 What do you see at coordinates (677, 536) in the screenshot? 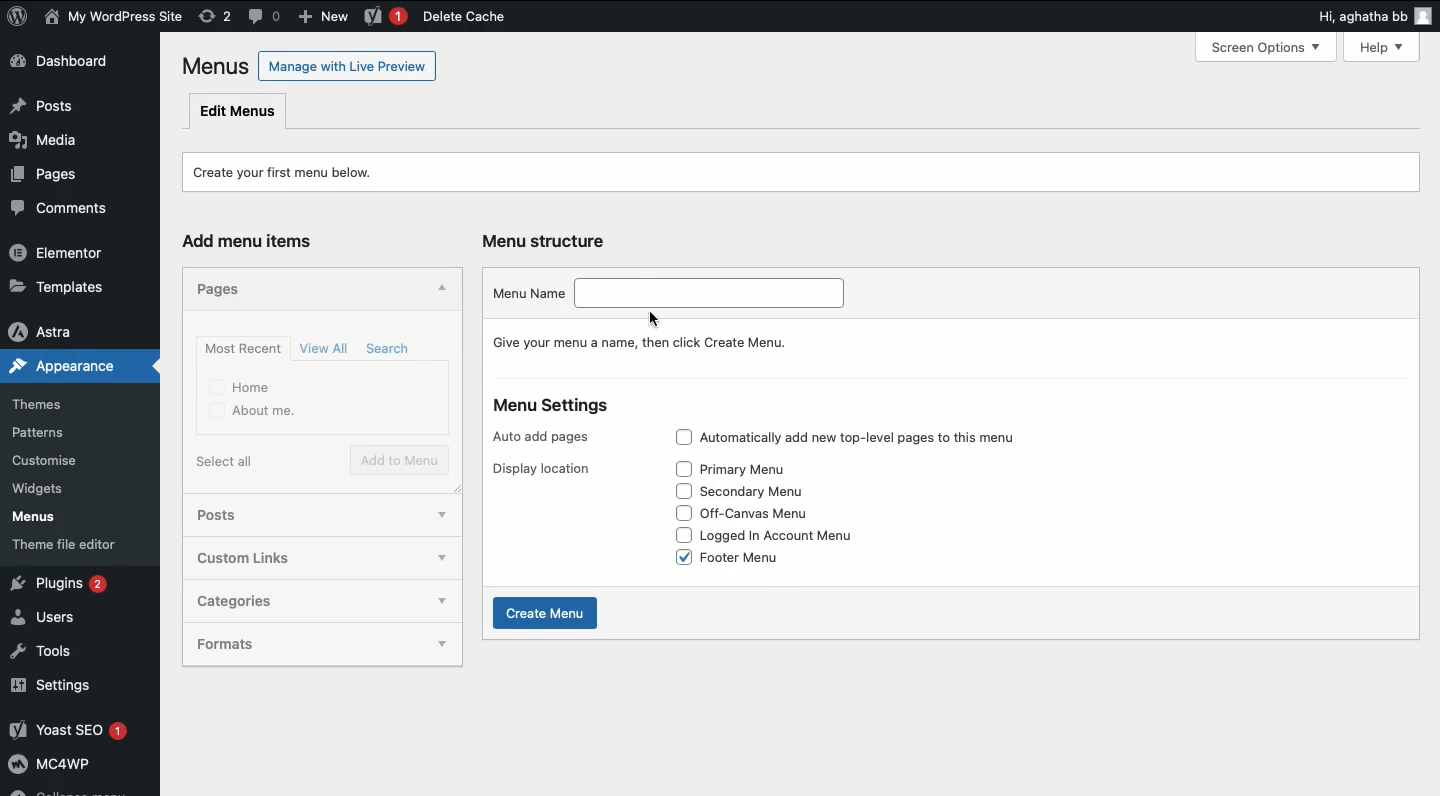
I see `Check box` at bounding box center [677, 536].